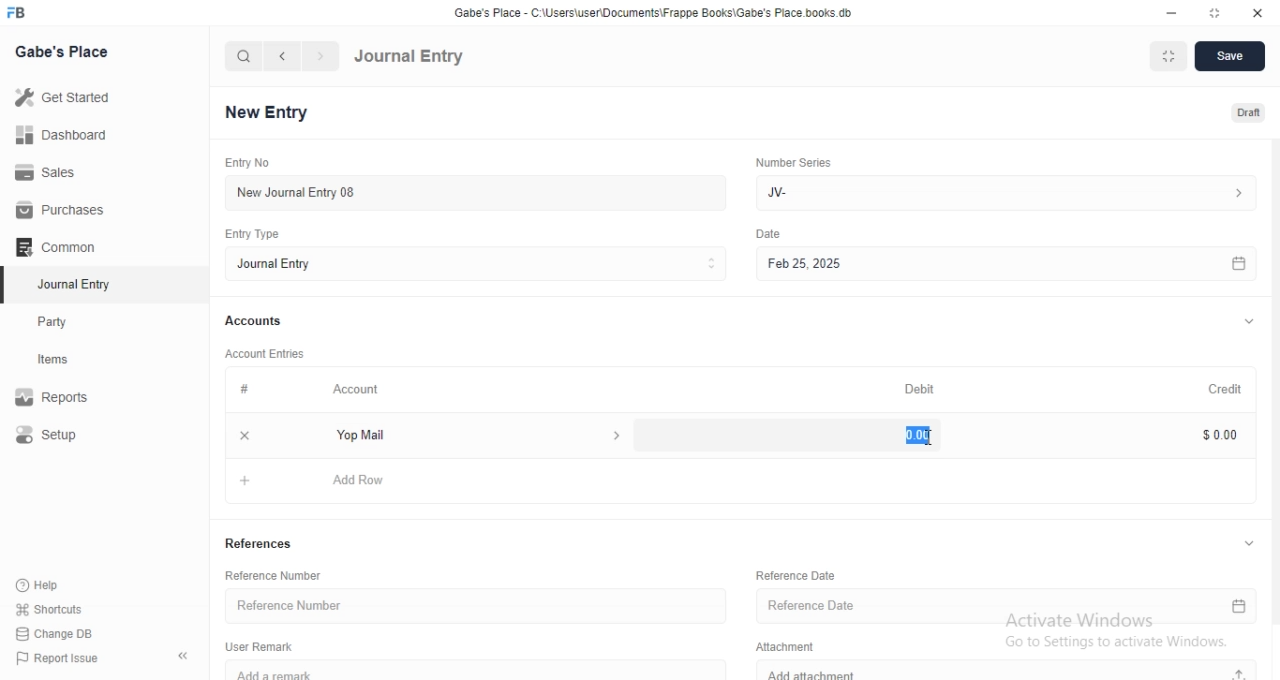  What do you see at coordinates (1010, 191) in the screenshot?
I see `Jv-` at bounding box center [1010, 191].